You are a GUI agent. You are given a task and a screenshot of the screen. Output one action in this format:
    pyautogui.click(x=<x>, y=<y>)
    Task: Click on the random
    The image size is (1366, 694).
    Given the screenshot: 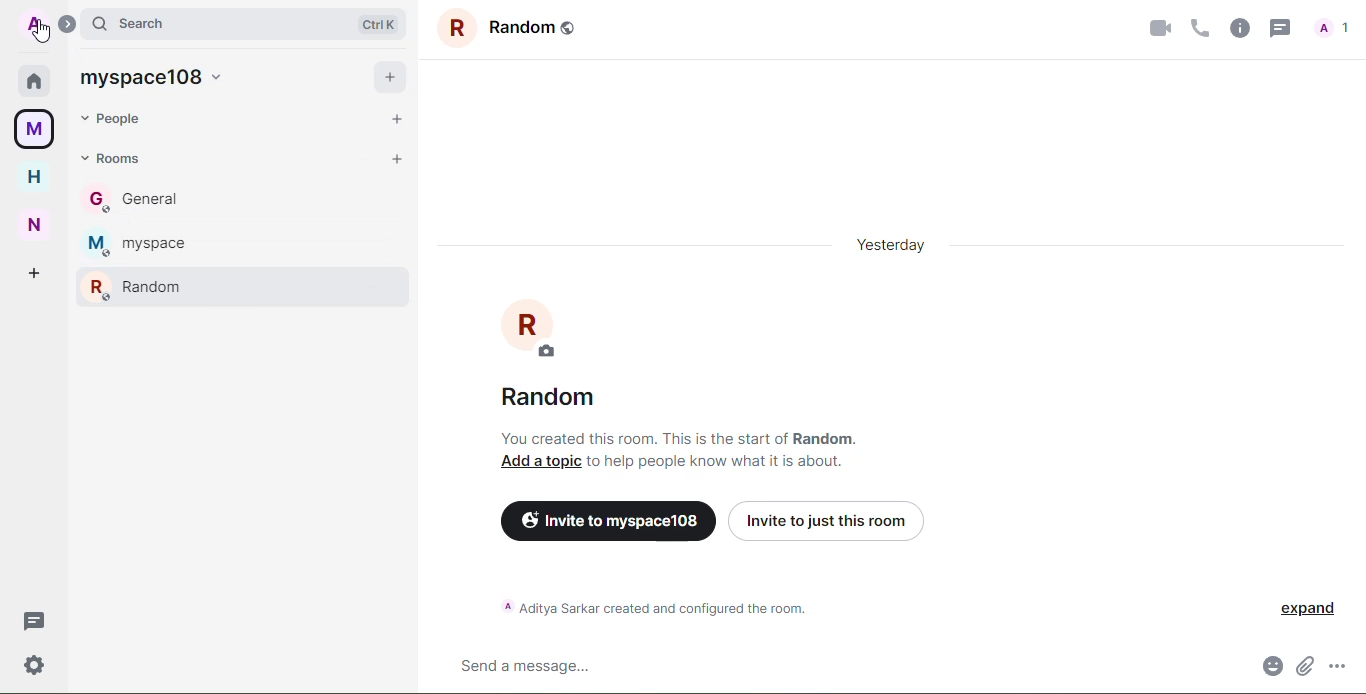 What is the action you would take?
    pyautogui.click(x=139, y=286)
    